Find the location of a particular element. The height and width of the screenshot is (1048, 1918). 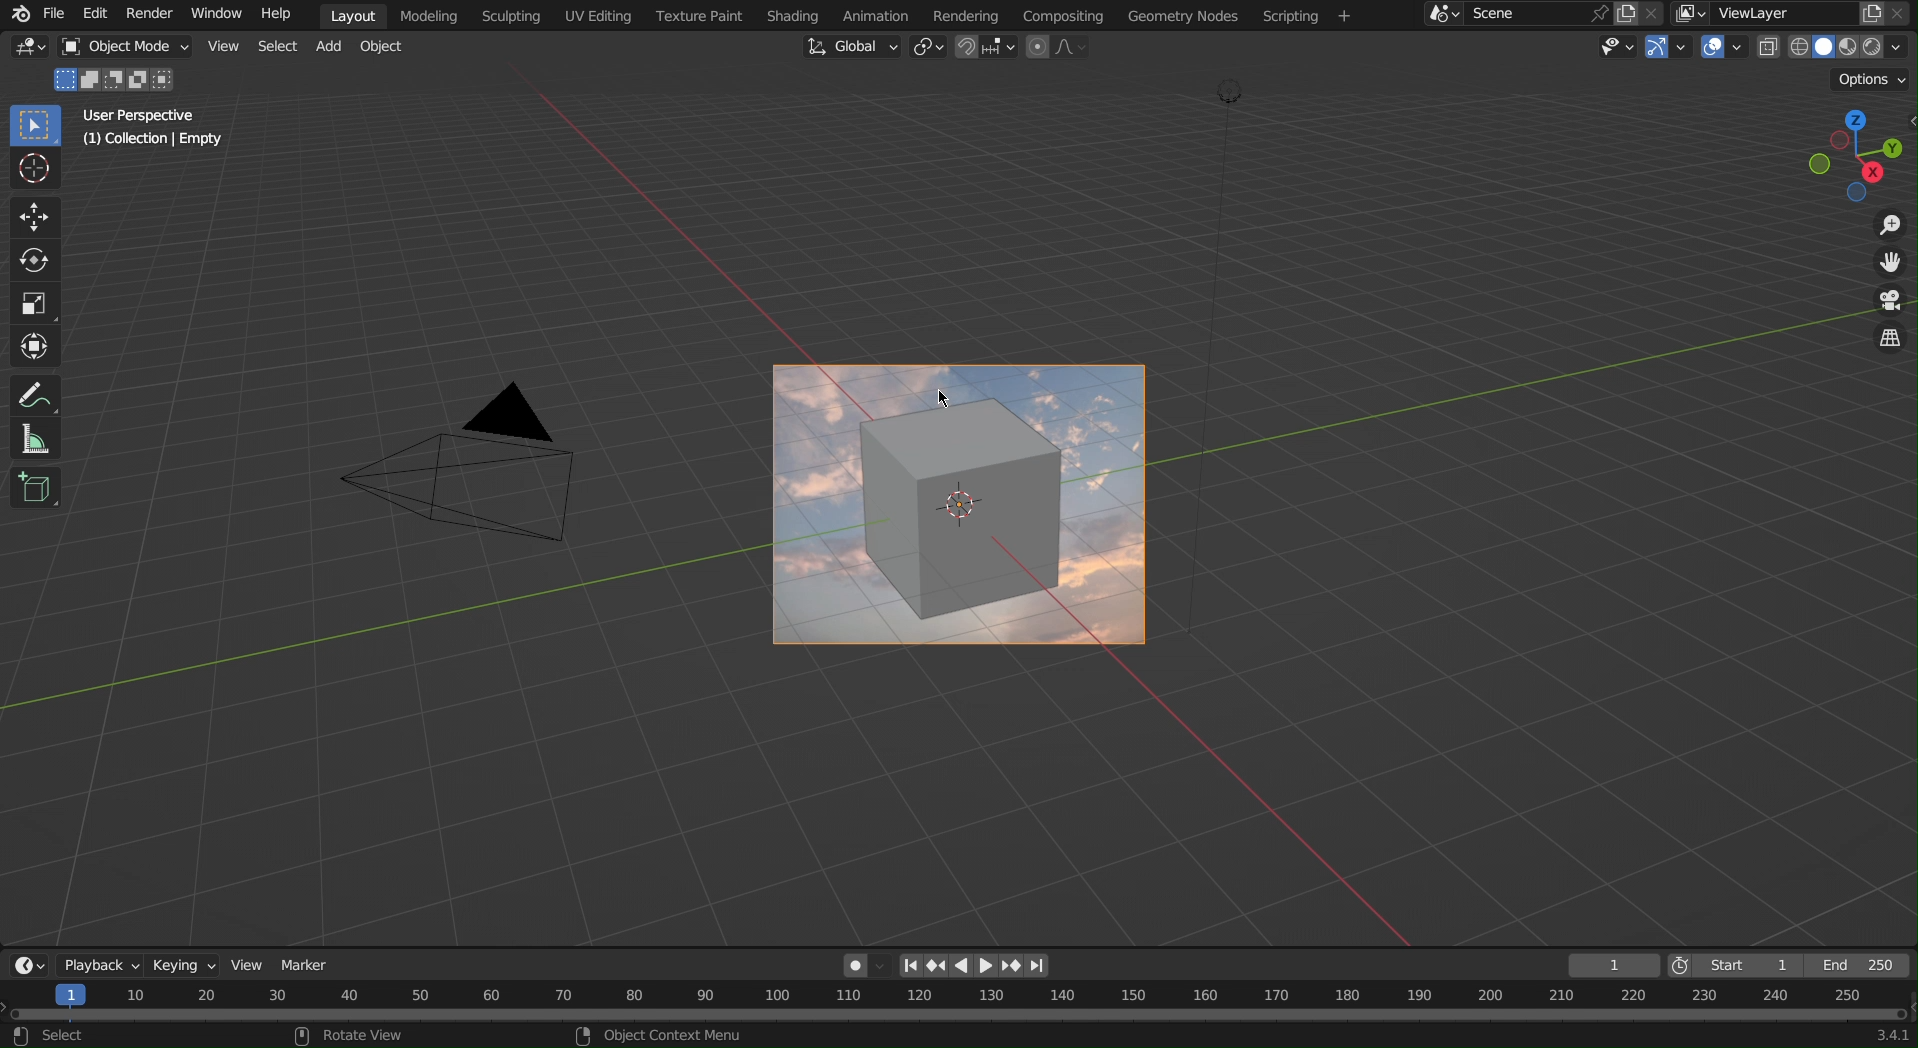

UV Editing is located at coordinates (593, 16).